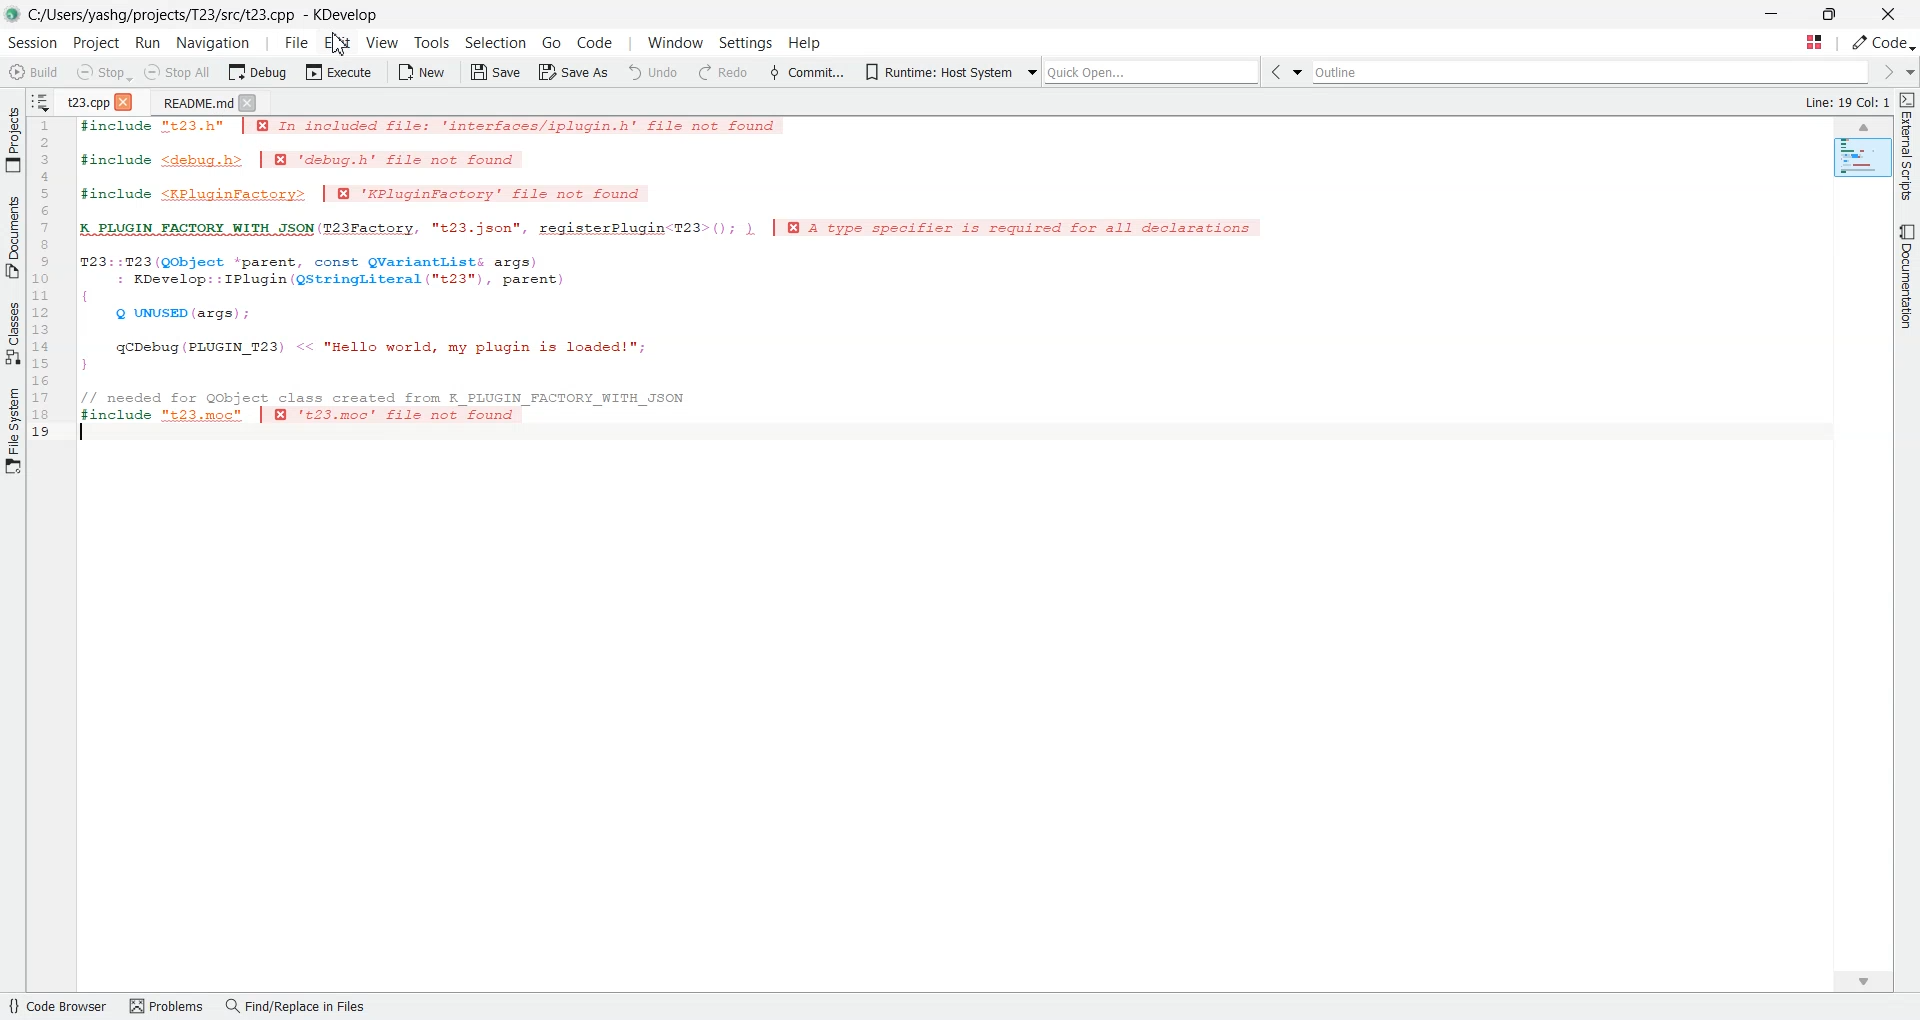 The height and width of the screenshot is (1020, 1920). I want to click on include “t23.h" | W@ In included file: 'interfaces/iplugin.h’ file not found
include sdebug.h> | B 'debug.h’ file not found
include <KPluginFactory> | B 'KPluginFactory' file not found
_ PLUGIN FACTORY WITH JSON (T23Factory, "t23.json", registerPlugin<723>(); ) | B A type specifier is required for all declarations
23: :723 (QObject ‘parent, const QUariantListi args)
: KDevelop::IPlugin(Q@StringLiteral ("t23"), parent)
Q UNUSED (args) ;
qCDebug (PLUGIN_T23) << "Hello world, my plugin is loaded!";
/ needed for Qobject class created from K_PLUGIN FACTORY WITH_JSON
include "t23.moc” | @ '¢23.moc’ file not found, so click(682, 280).